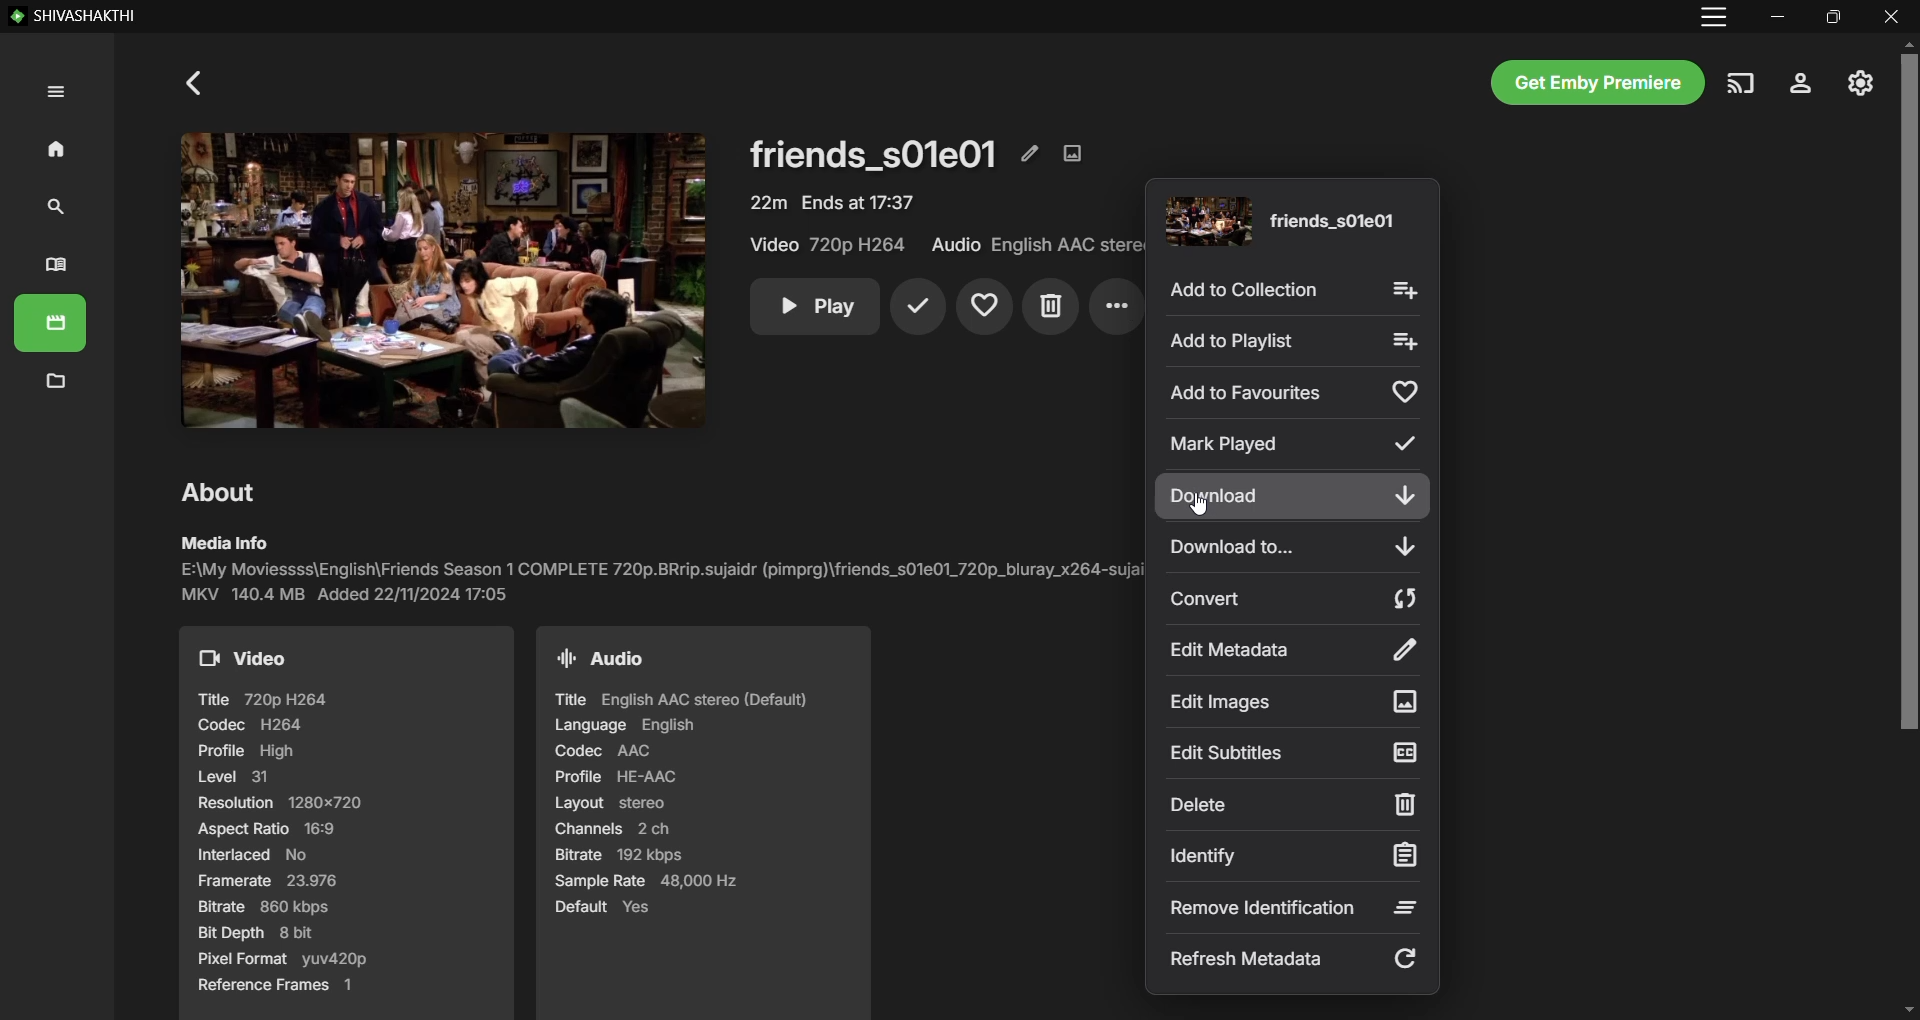  What do you see at coordinates (74, 17) in the screenshot?
I see `SHIVASHAKTHI - Emby App Server Name` at bounding box center [74, 17].